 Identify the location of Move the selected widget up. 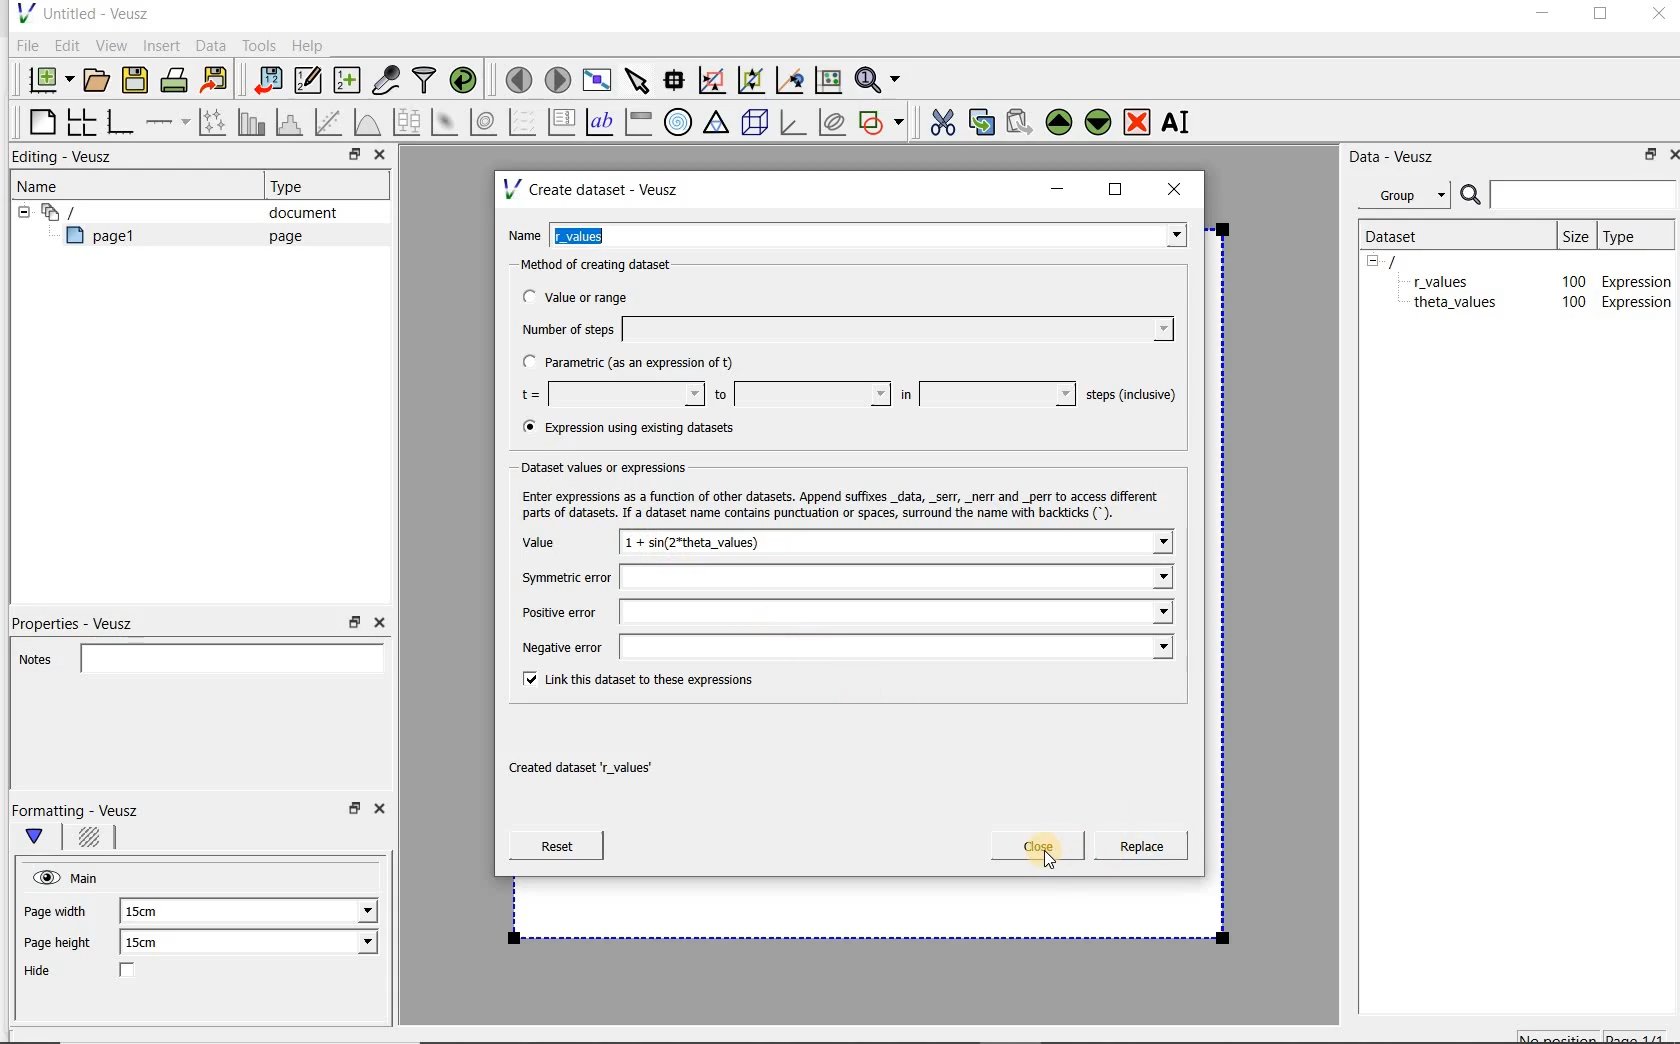
(1059, 122).